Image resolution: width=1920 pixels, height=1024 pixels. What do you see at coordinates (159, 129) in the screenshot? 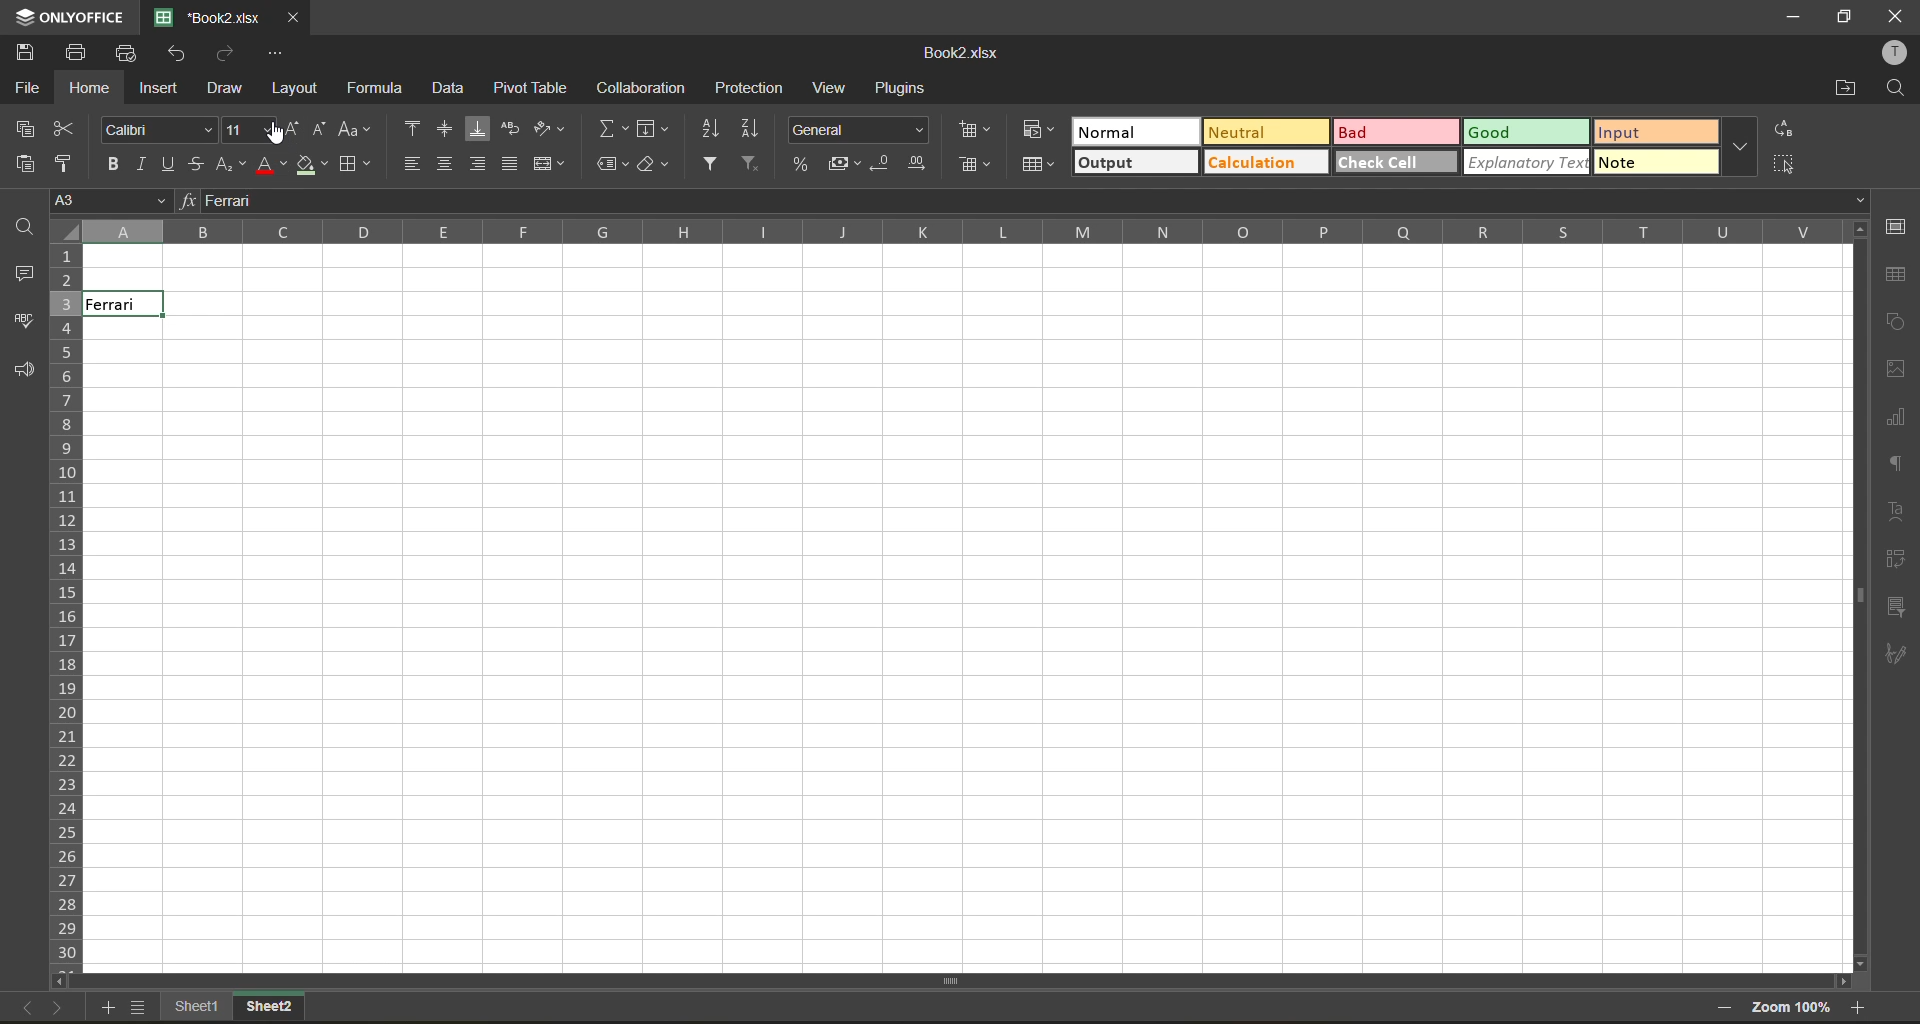
I see `font style` at bounding box center [159, 129].